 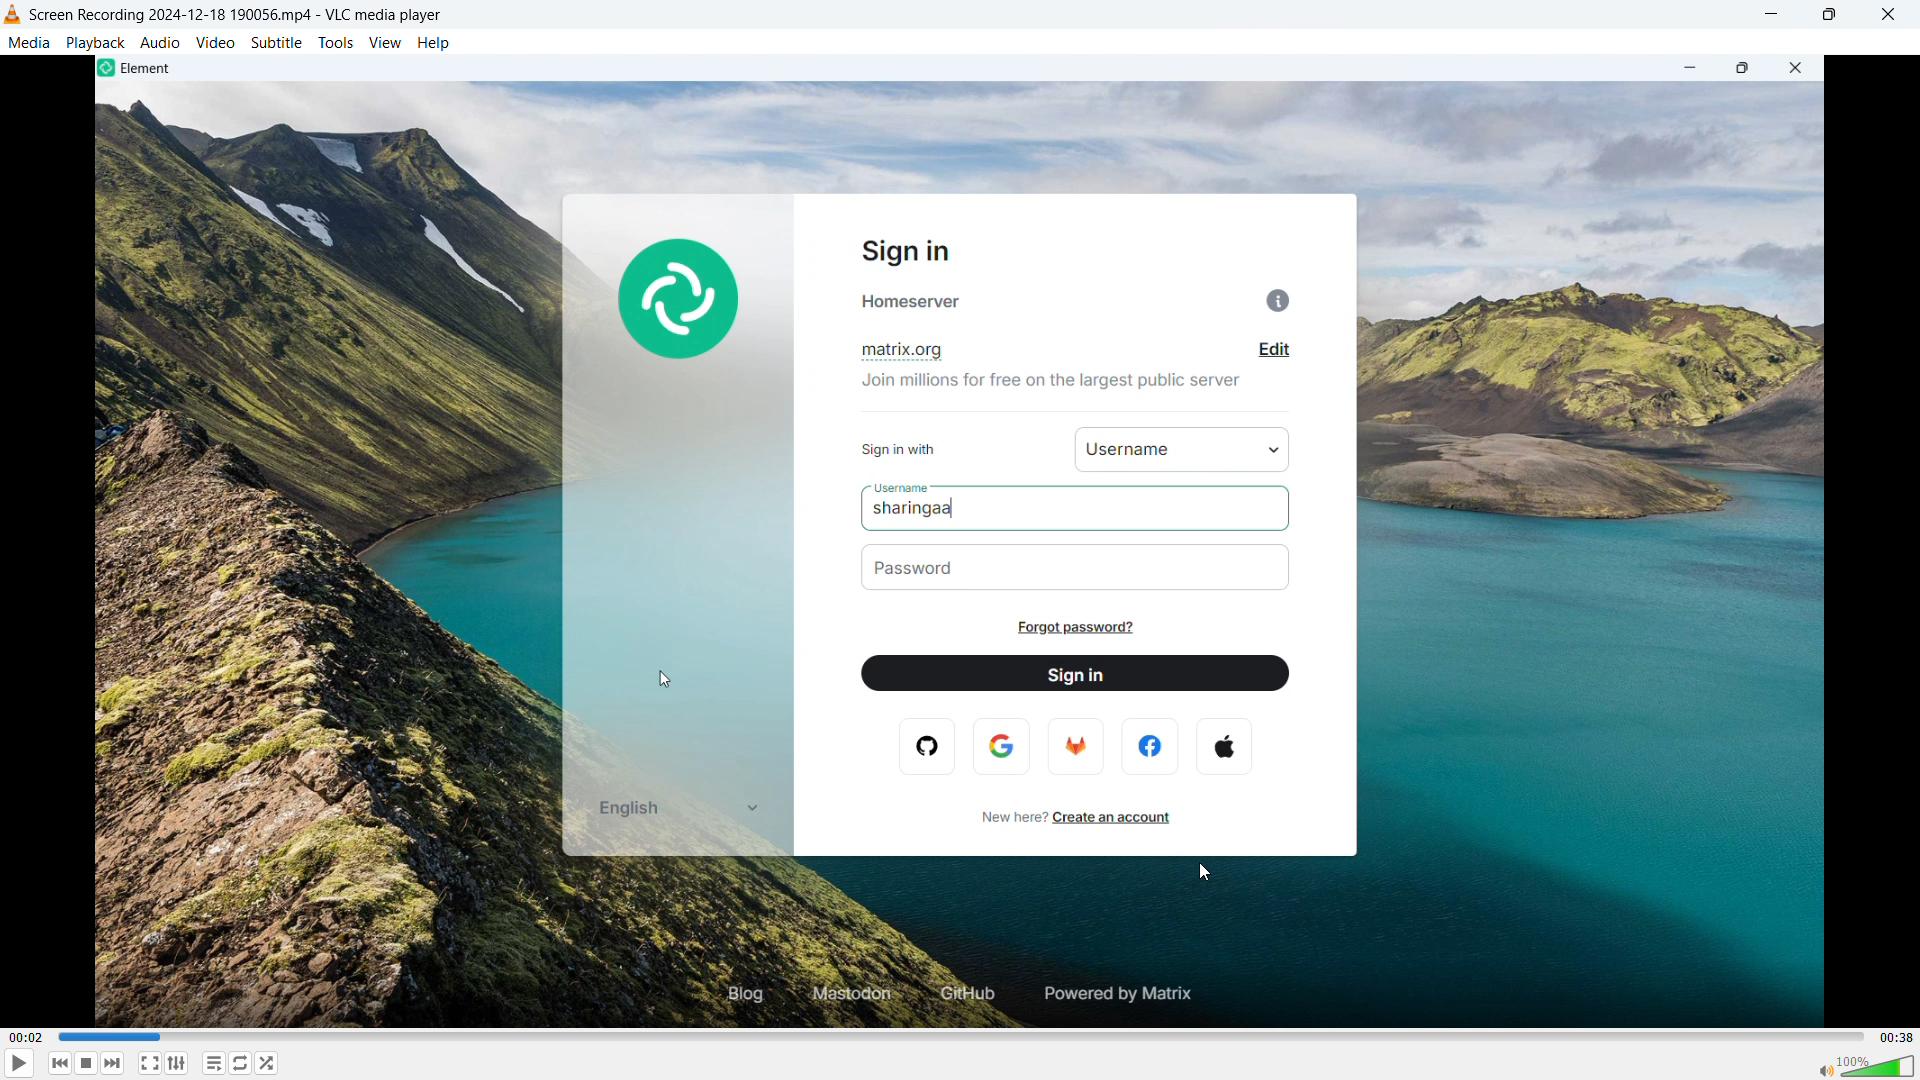 What do you see at coordinates (96, 42) in the screenshot?
I see `Playback ` at bounding box center [96, 42].